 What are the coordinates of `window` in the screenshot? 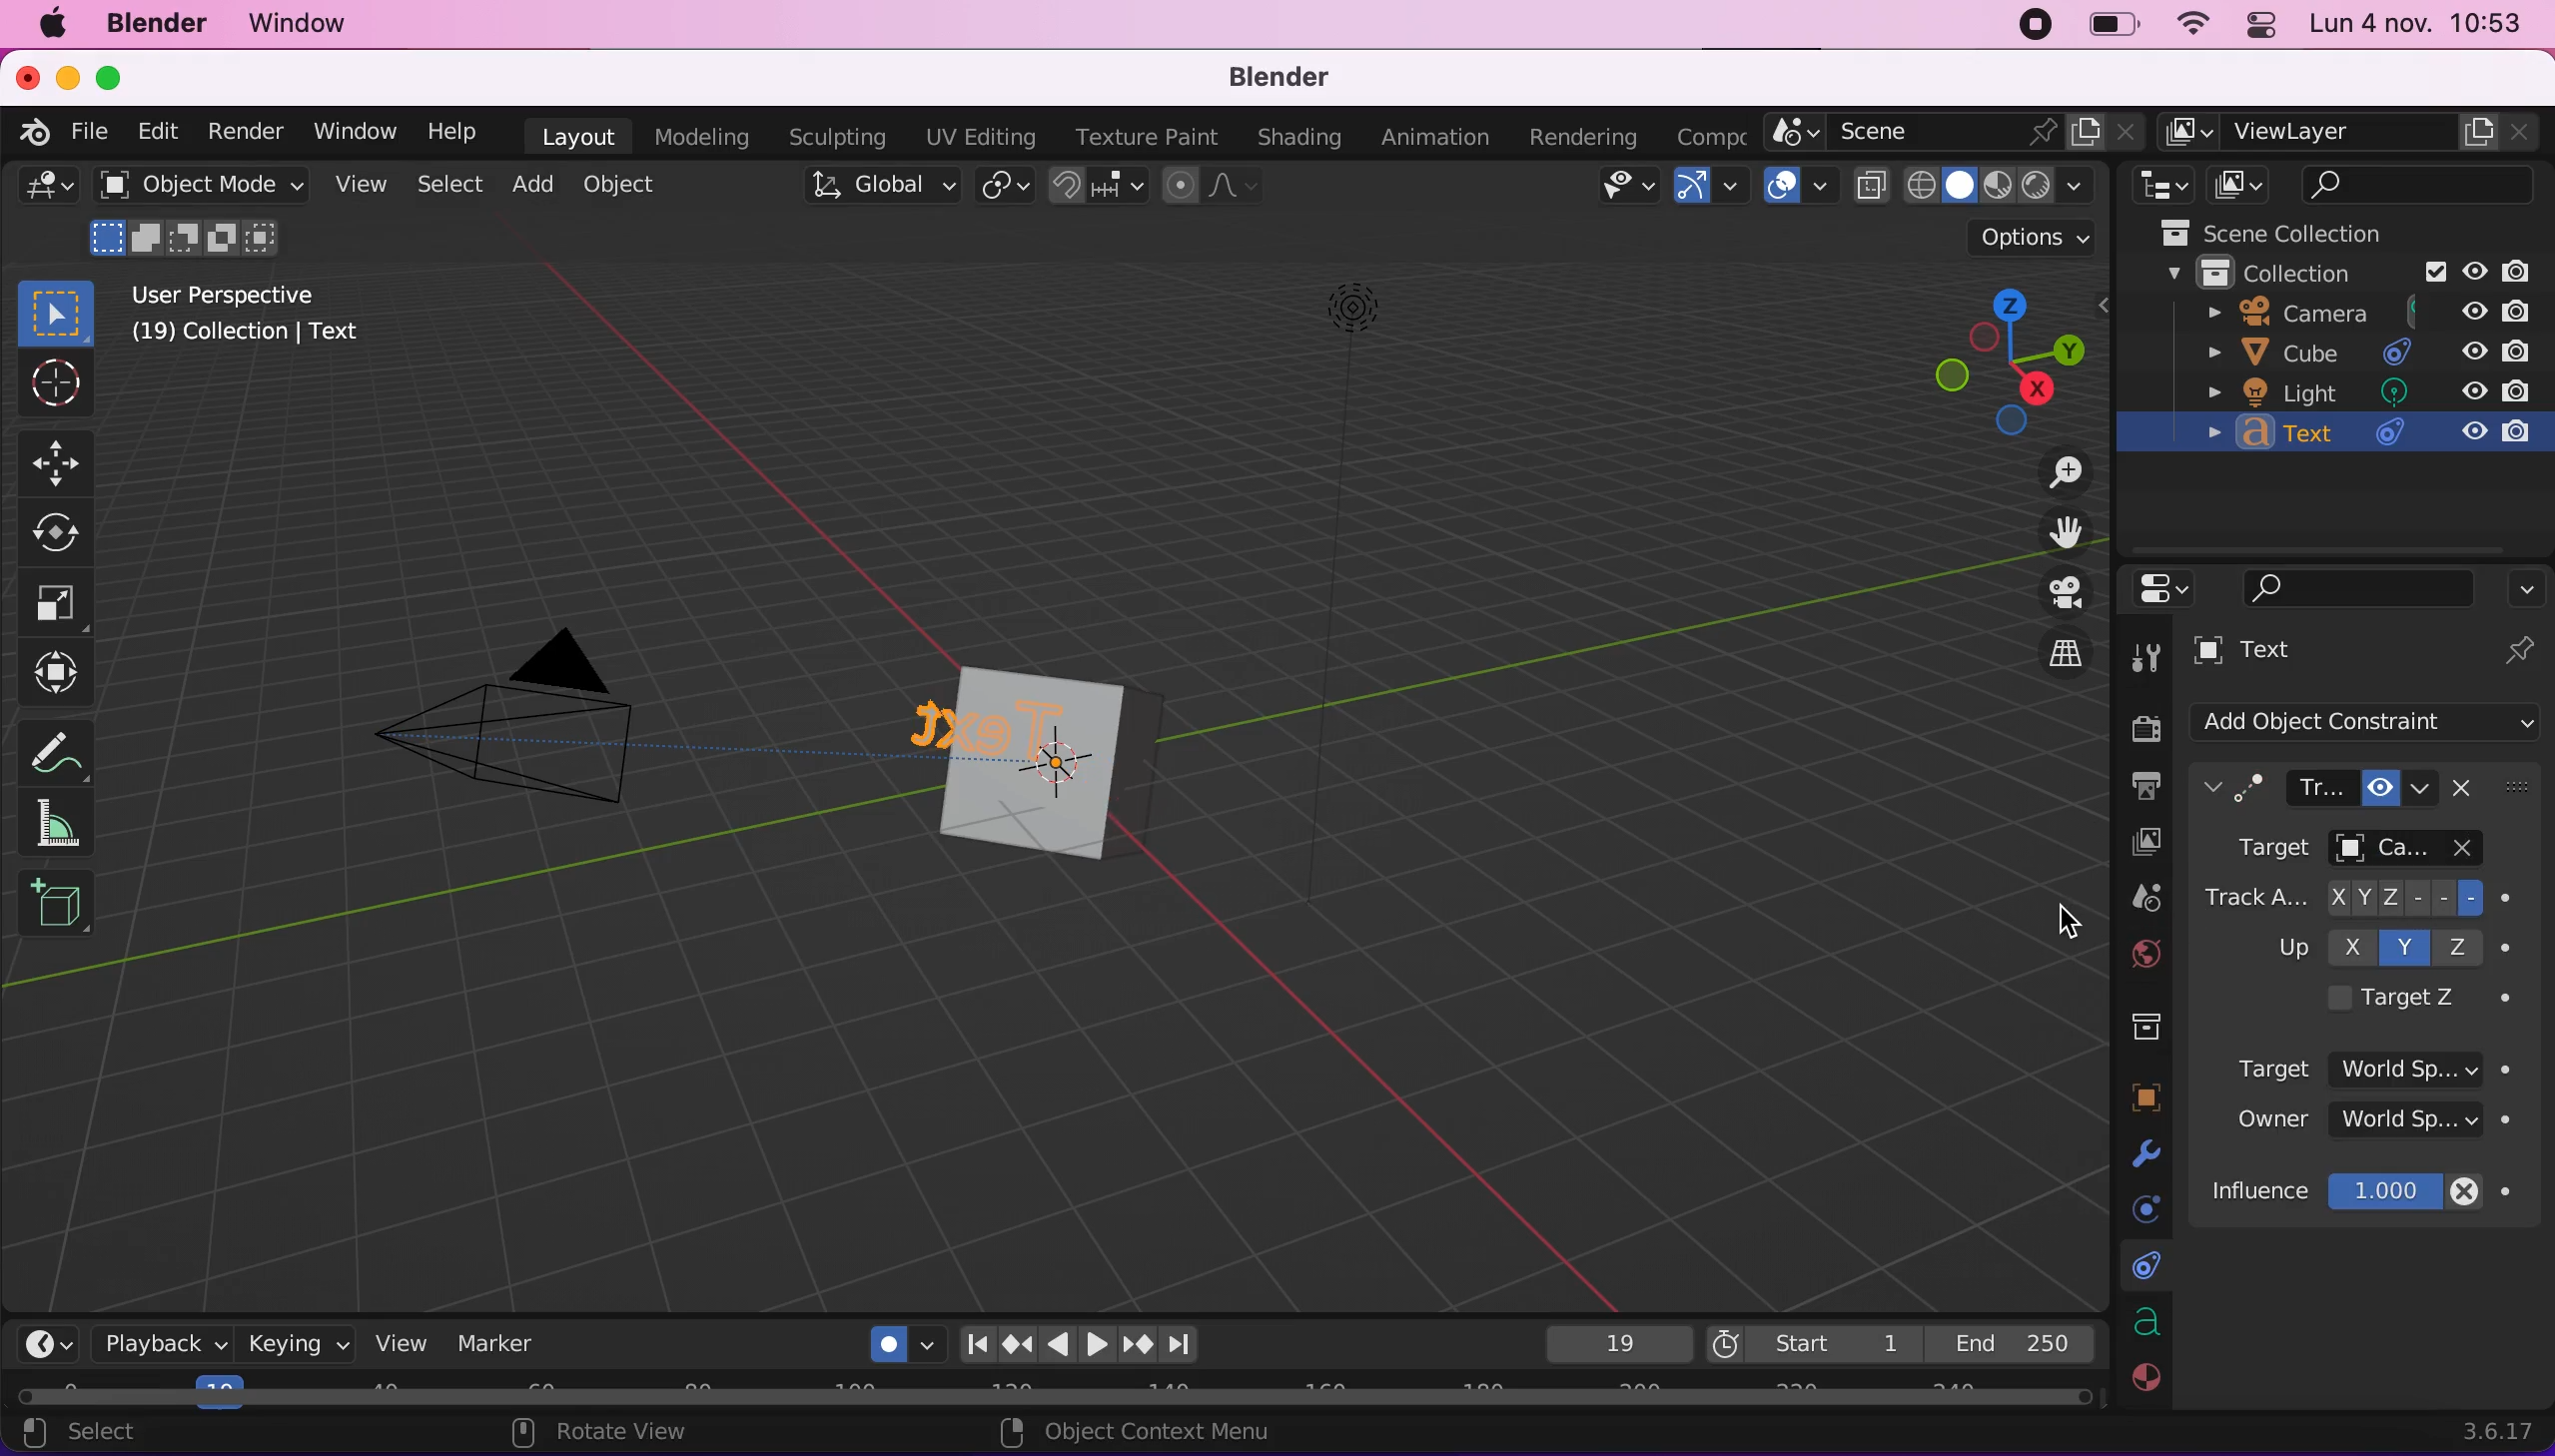 It's located at (358, 135).